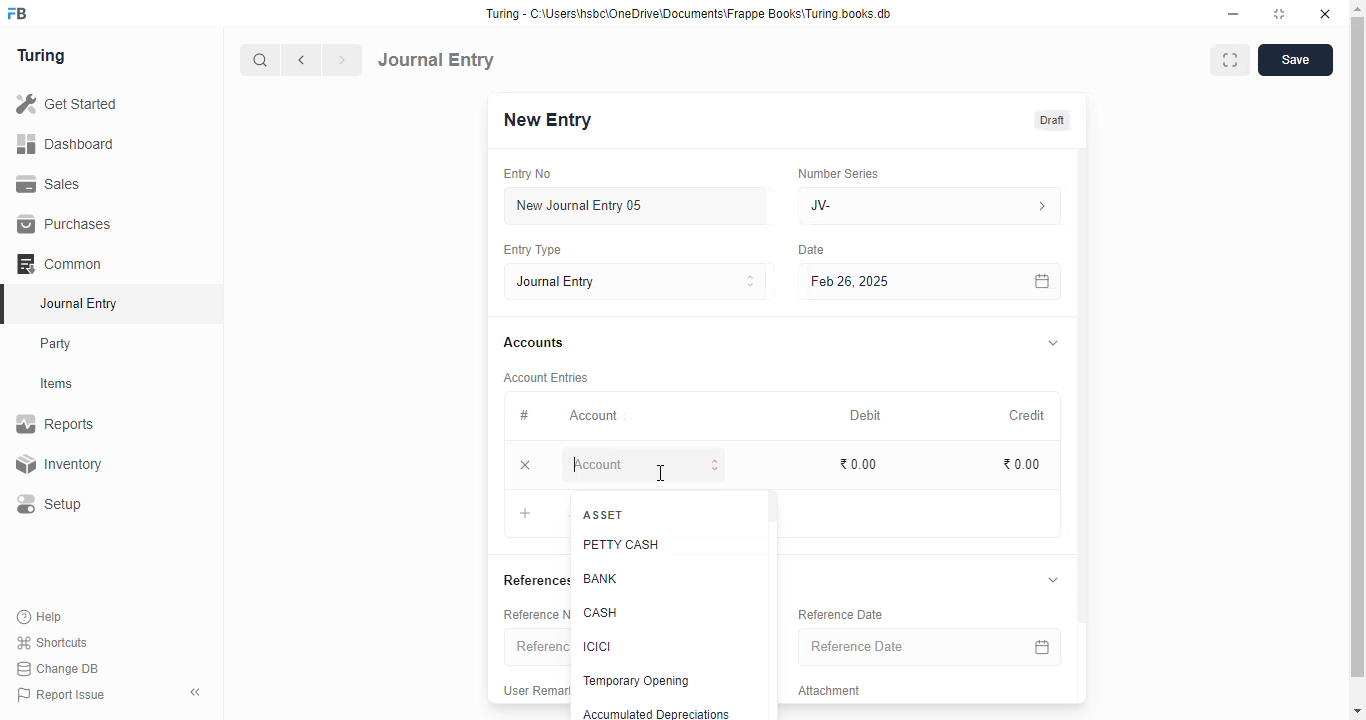  What do you see at coordinates (636, 205) in the screenshot?
I see `new journal entry 05` at bounding box center [636, 205].